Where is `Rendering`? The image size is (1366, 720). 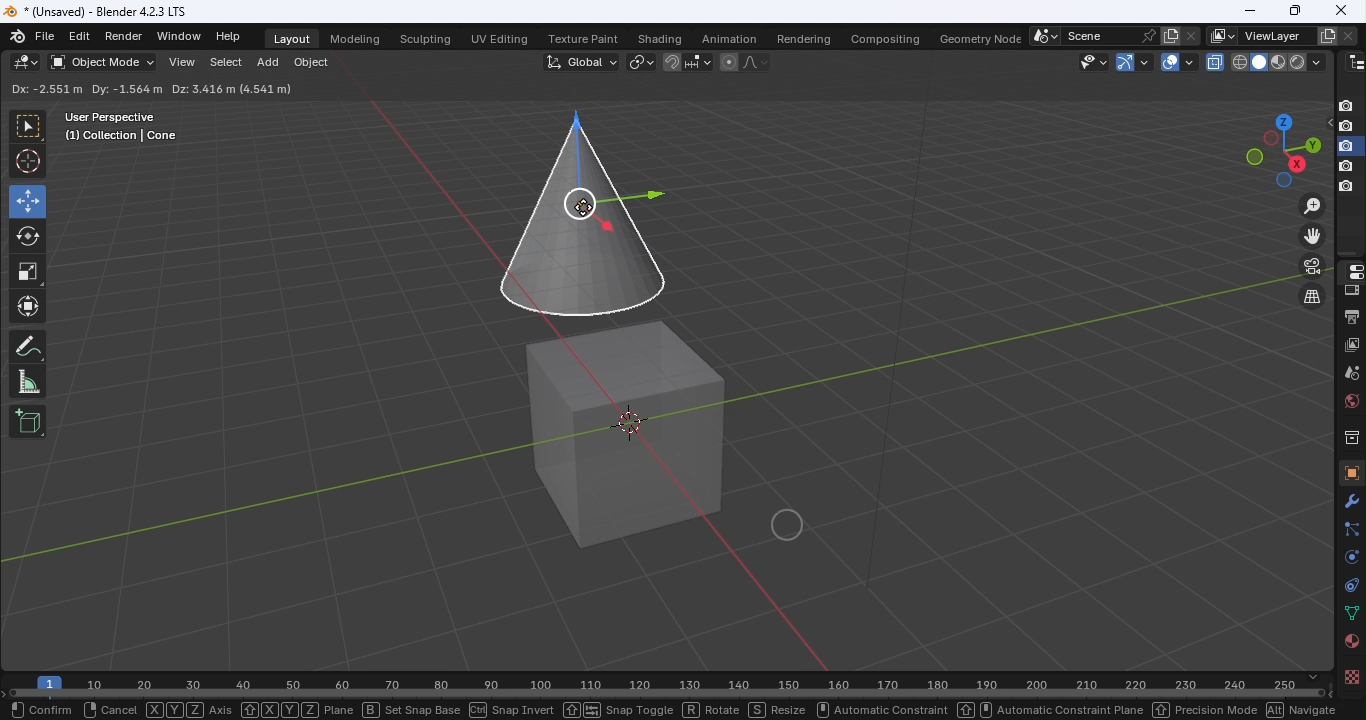 Rendering is located at coordinates (799, 36).